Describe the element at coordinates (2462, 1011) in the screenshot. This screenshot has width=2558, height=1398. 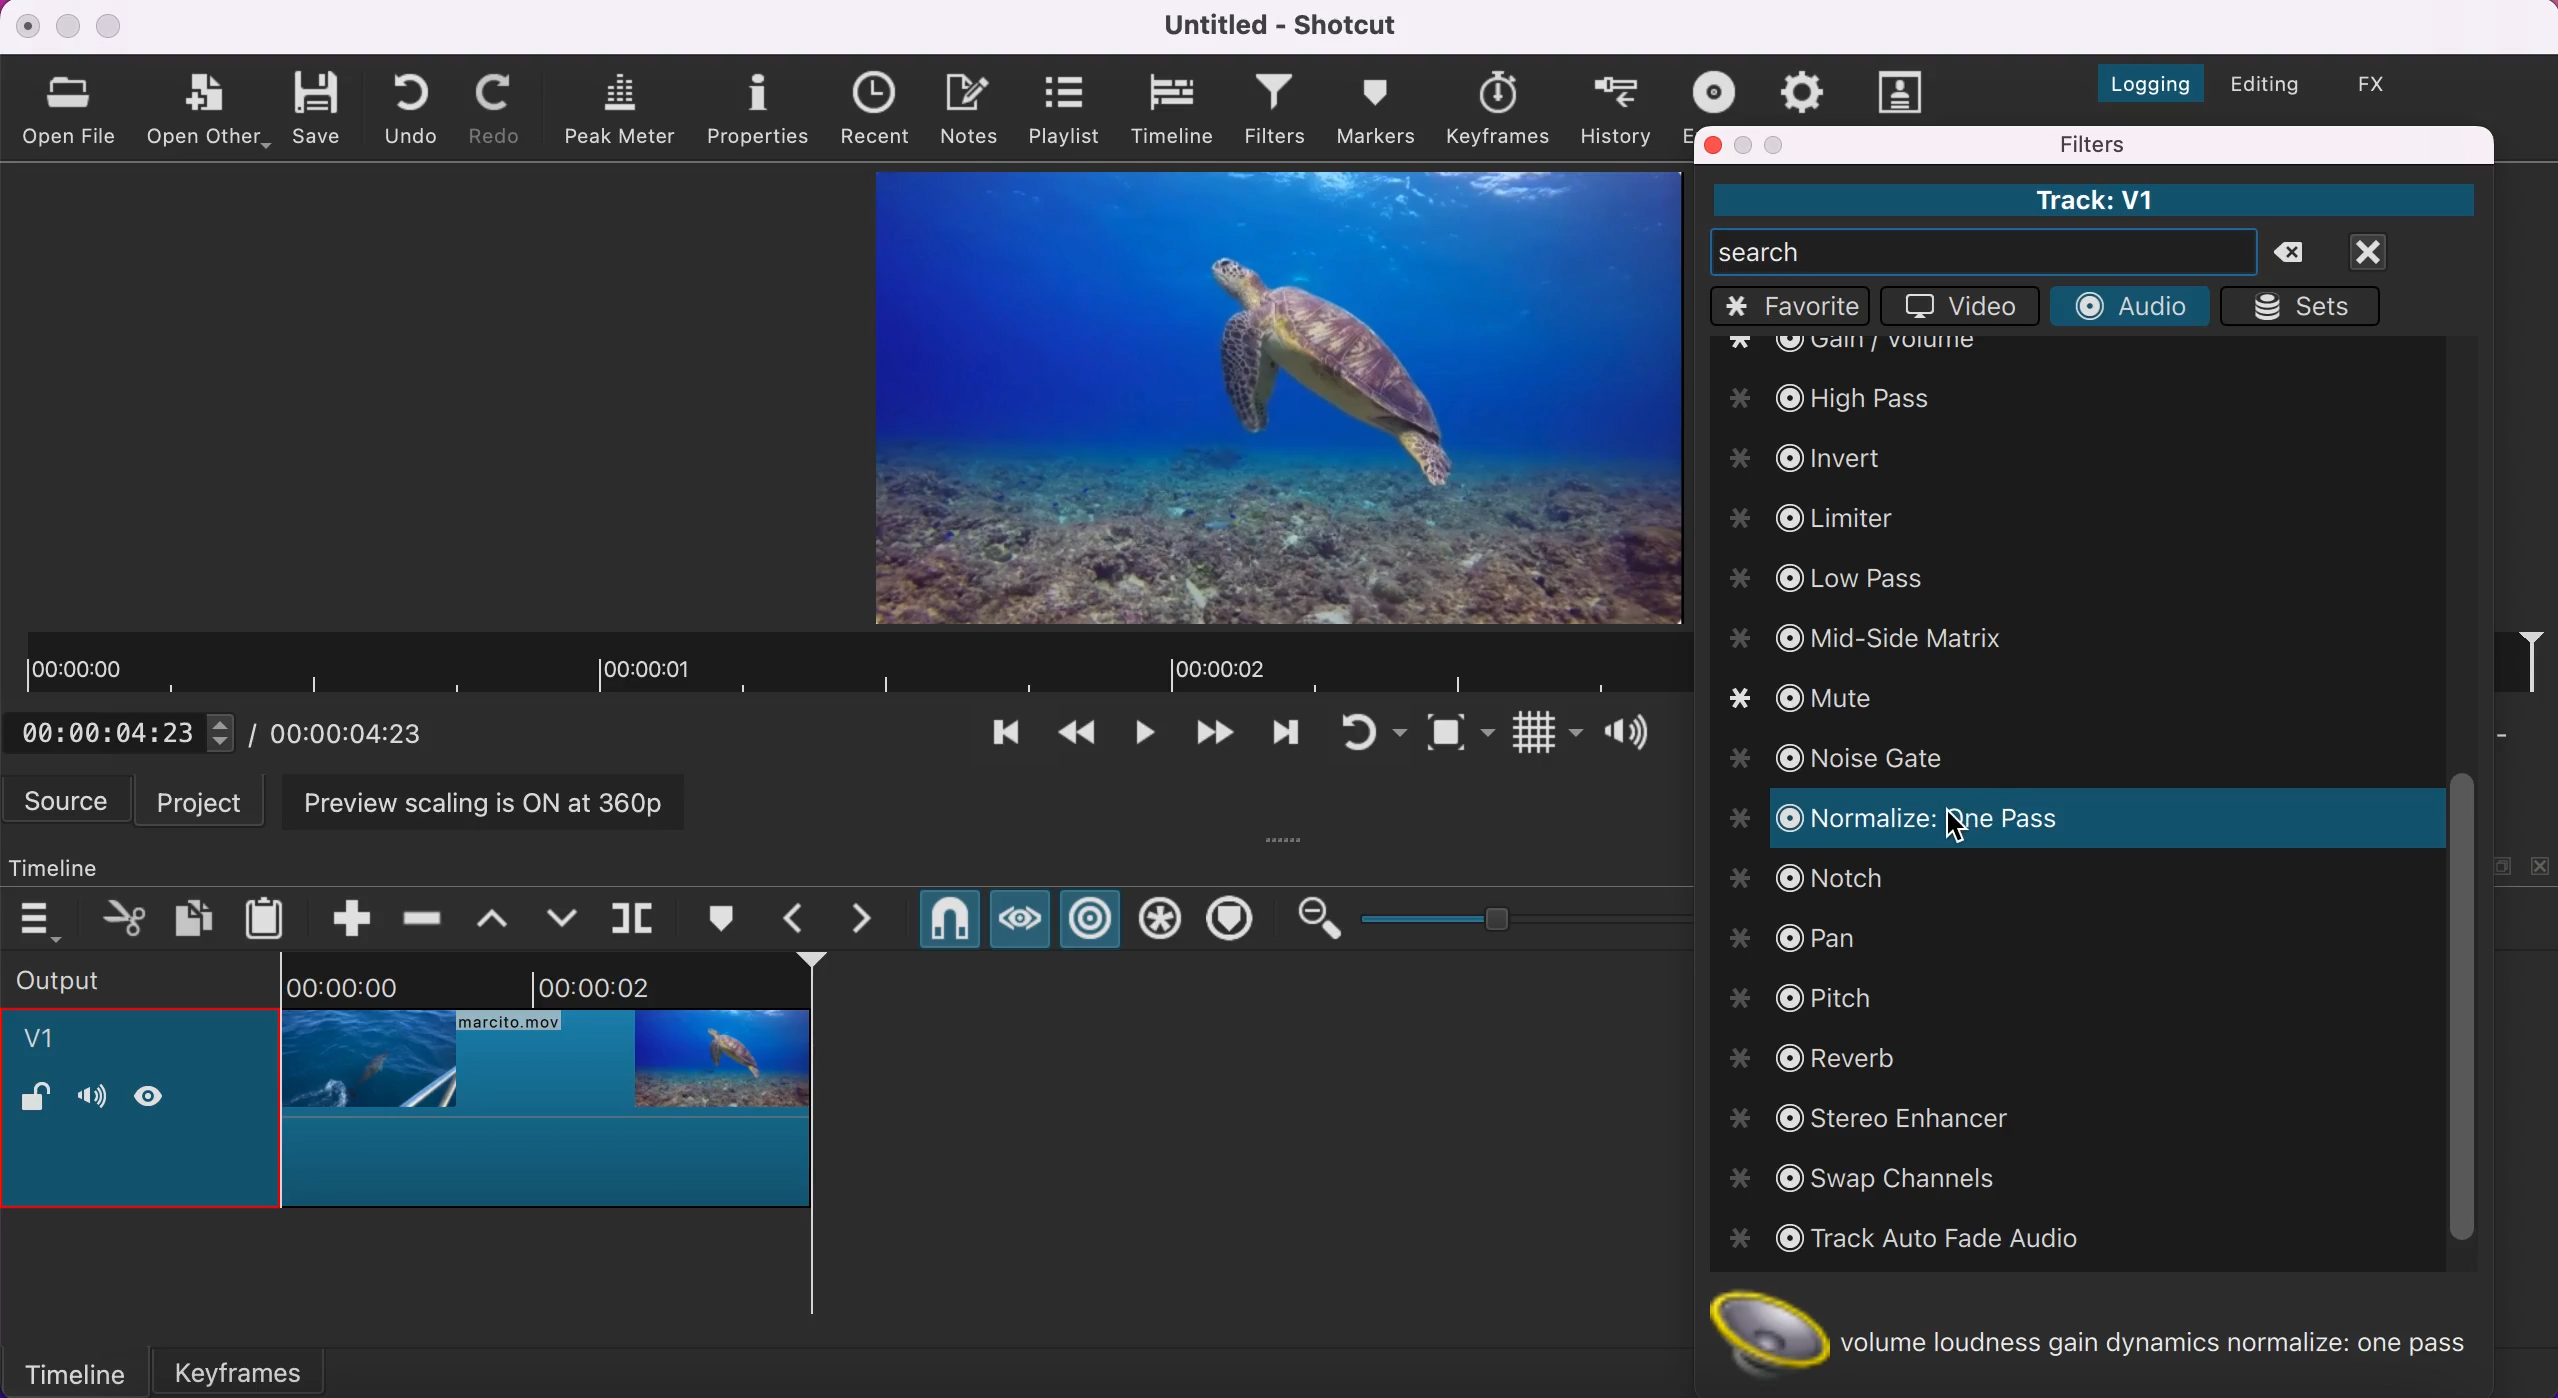
I see `Scrollbarr` at that location.